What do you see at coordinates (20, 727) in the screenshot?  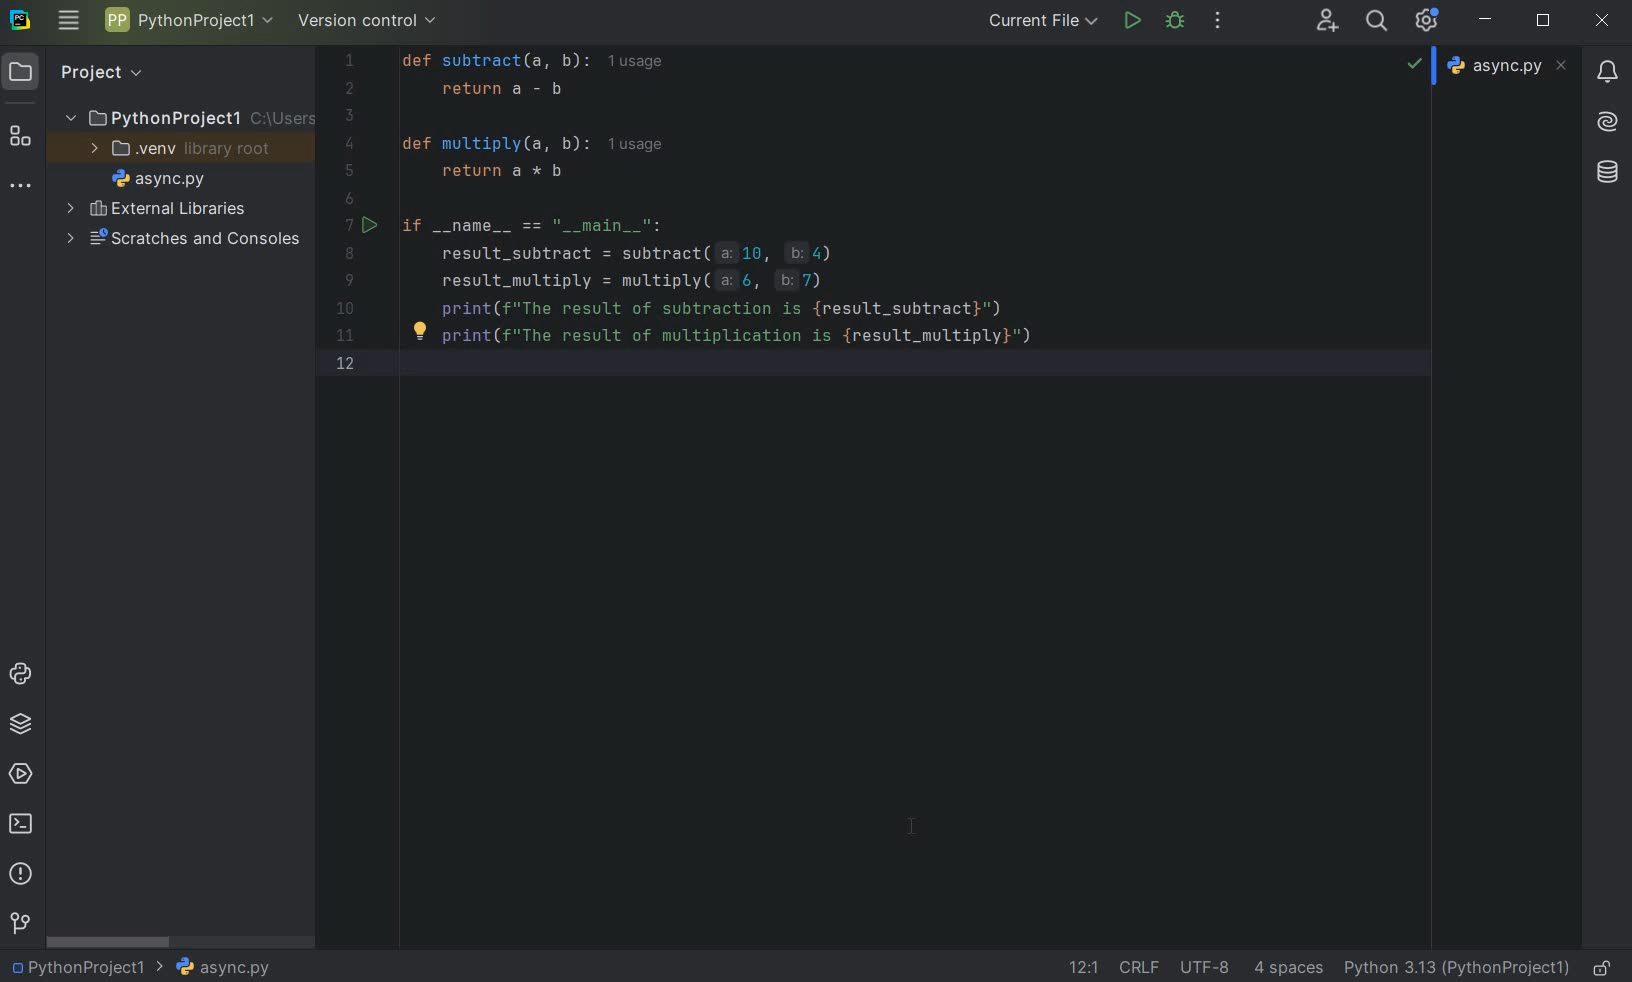 I see `PYTHON PACKAGES` at bounding box center [20, 727].